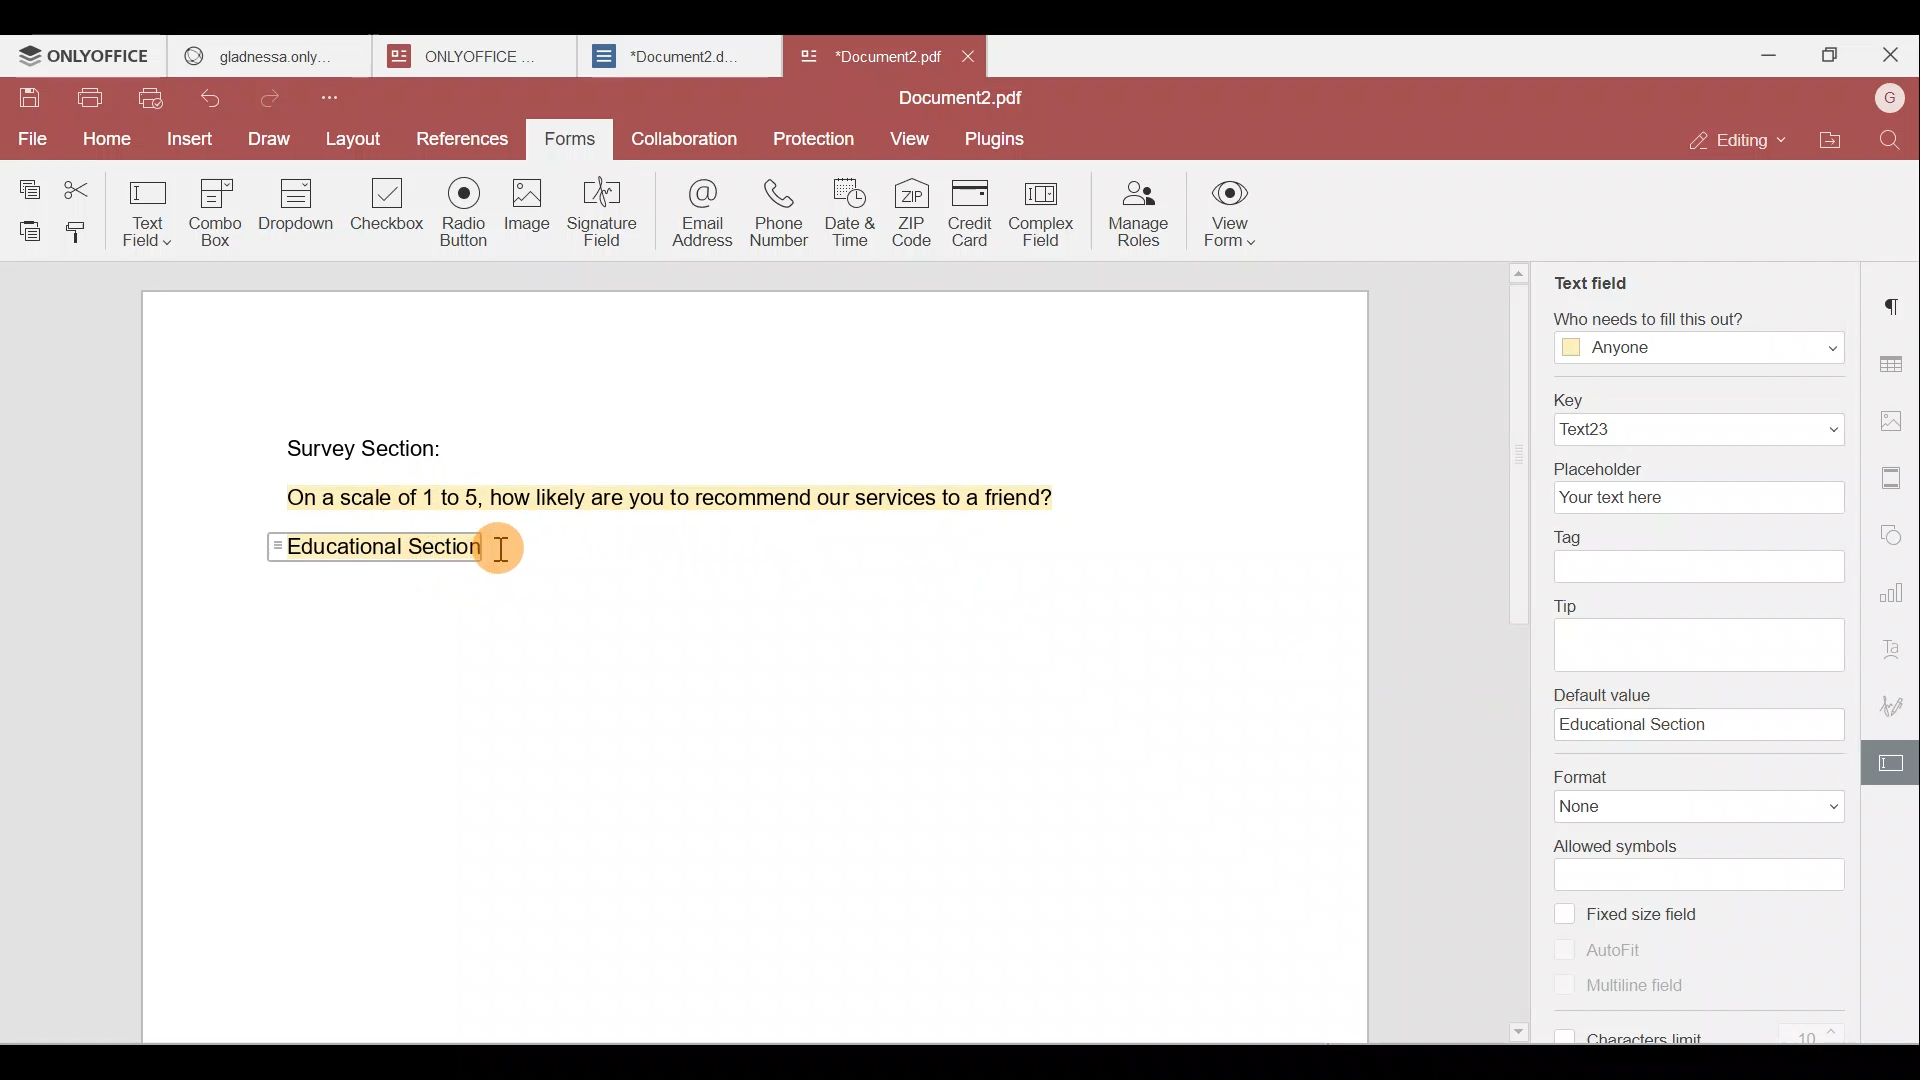 Image resolution: width=1920 pixels, height=1080 pixels. What do you see at coordinates (389, 211) in the screenshot?
I see `Checkbox` at bounding box center [389, 211].